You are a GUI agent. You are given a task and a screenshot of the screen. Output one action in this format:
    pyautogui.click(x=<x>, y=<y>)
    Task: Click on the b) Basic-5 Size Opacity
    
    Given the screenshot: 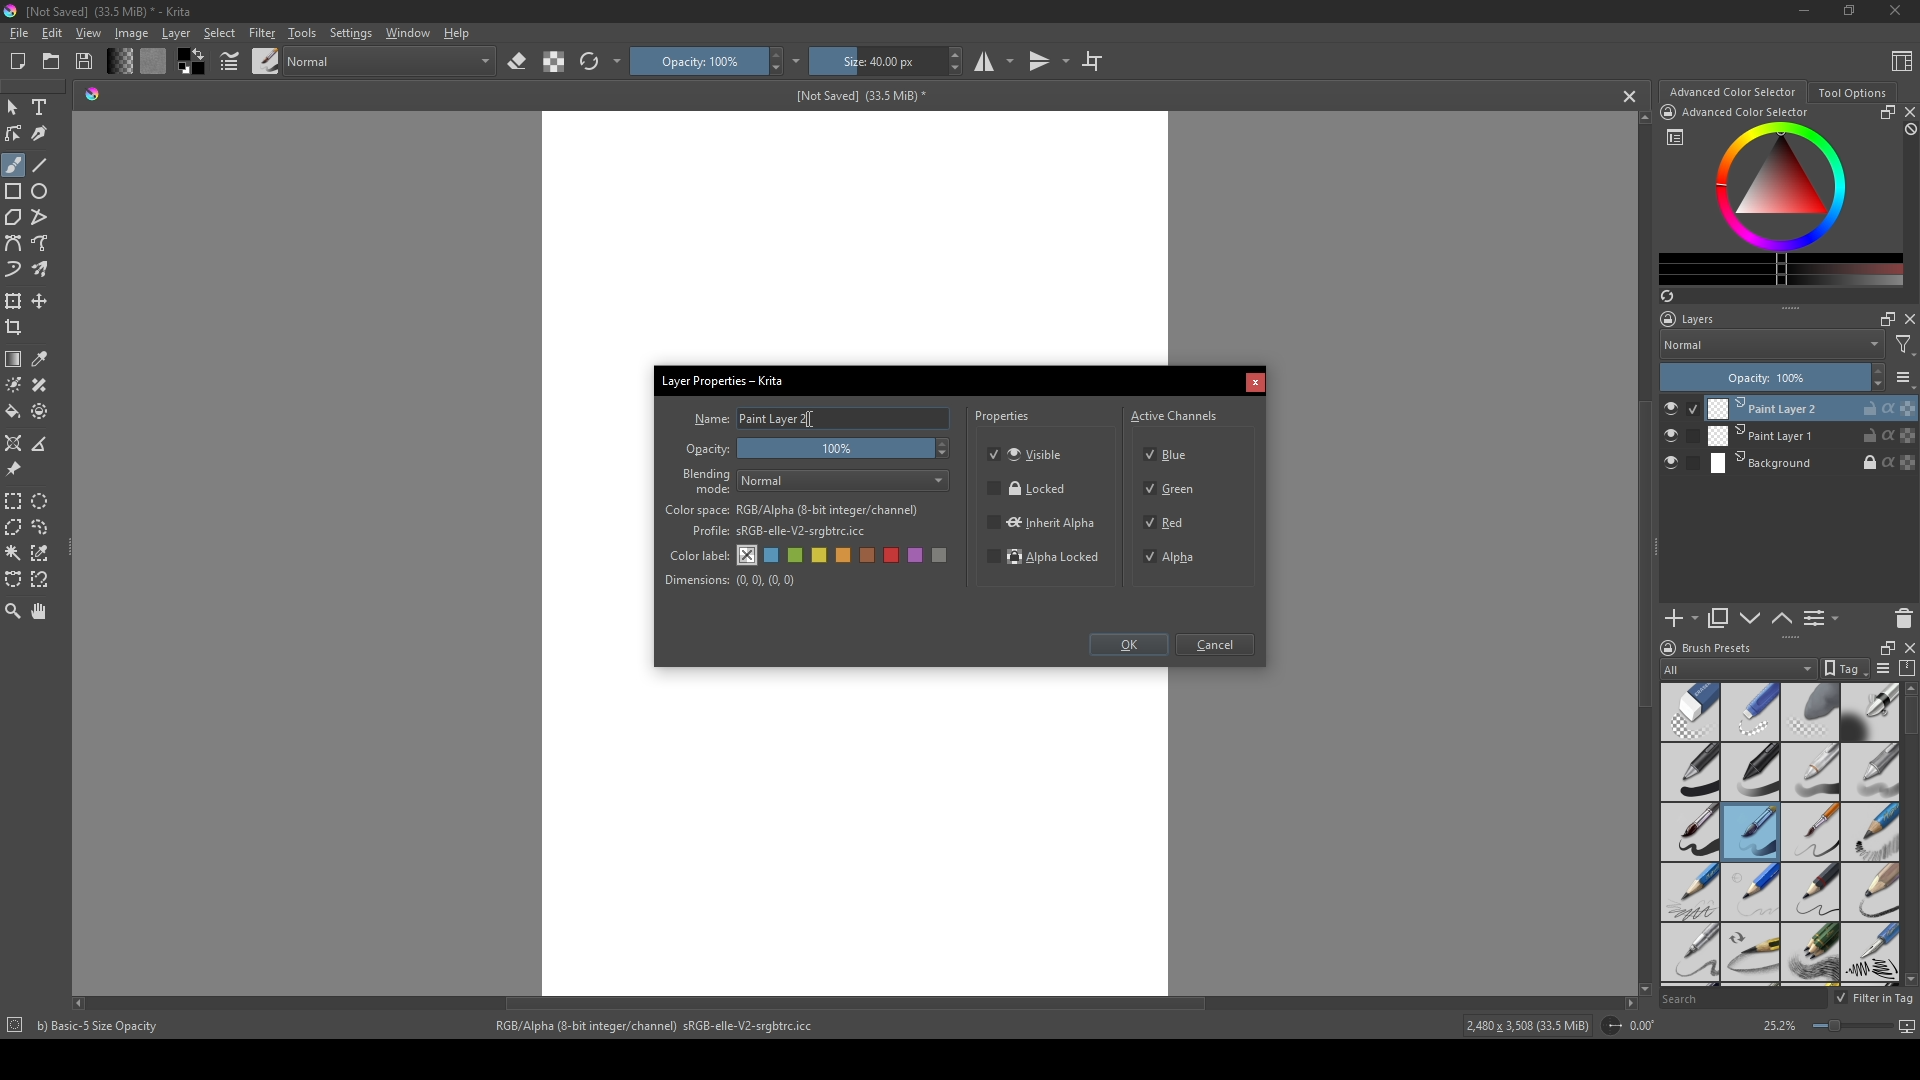 What is the action you would take?
    pyautogui.click(x=102, y=1026)
    